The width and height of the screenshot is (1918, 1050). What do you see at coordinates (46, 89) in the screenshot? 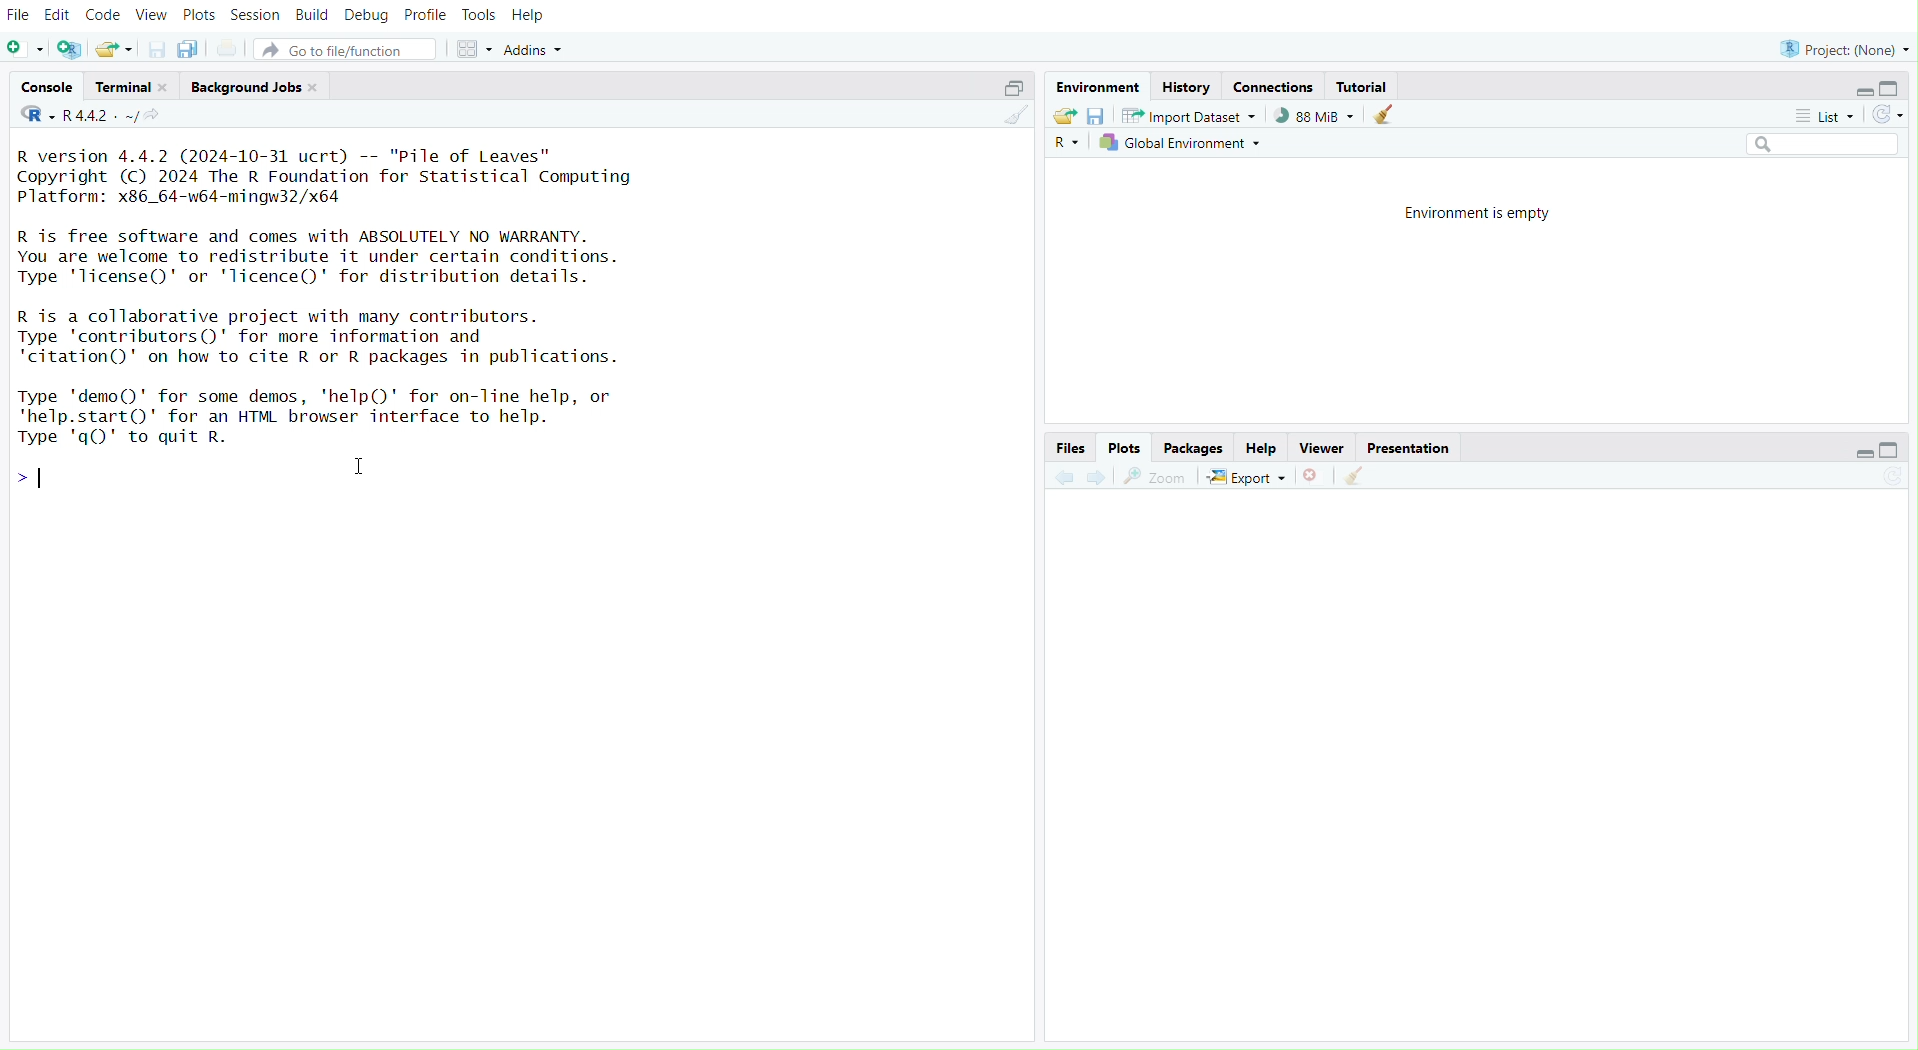
I see `Console` at bounding box center [46, 89].